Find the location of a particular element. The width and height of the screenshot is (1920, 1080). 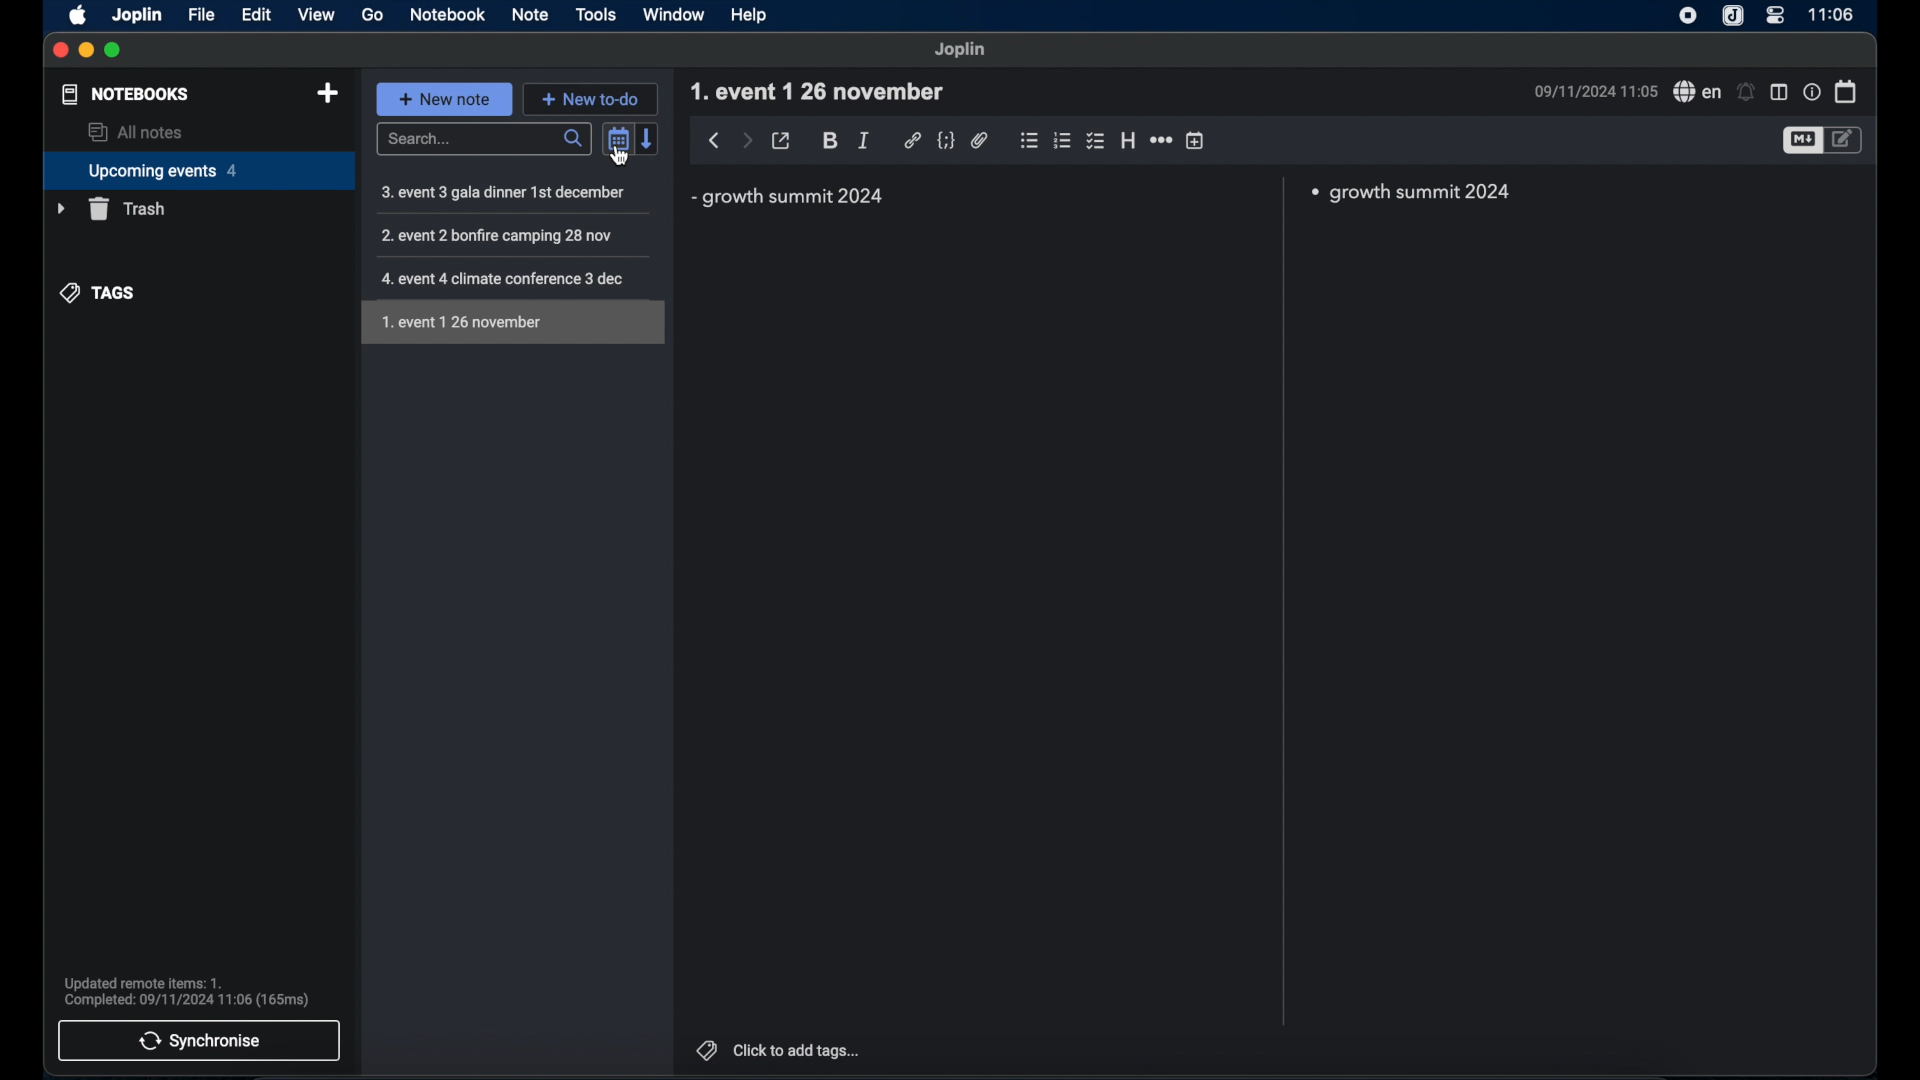

trash is located at coordinates (111, 209).